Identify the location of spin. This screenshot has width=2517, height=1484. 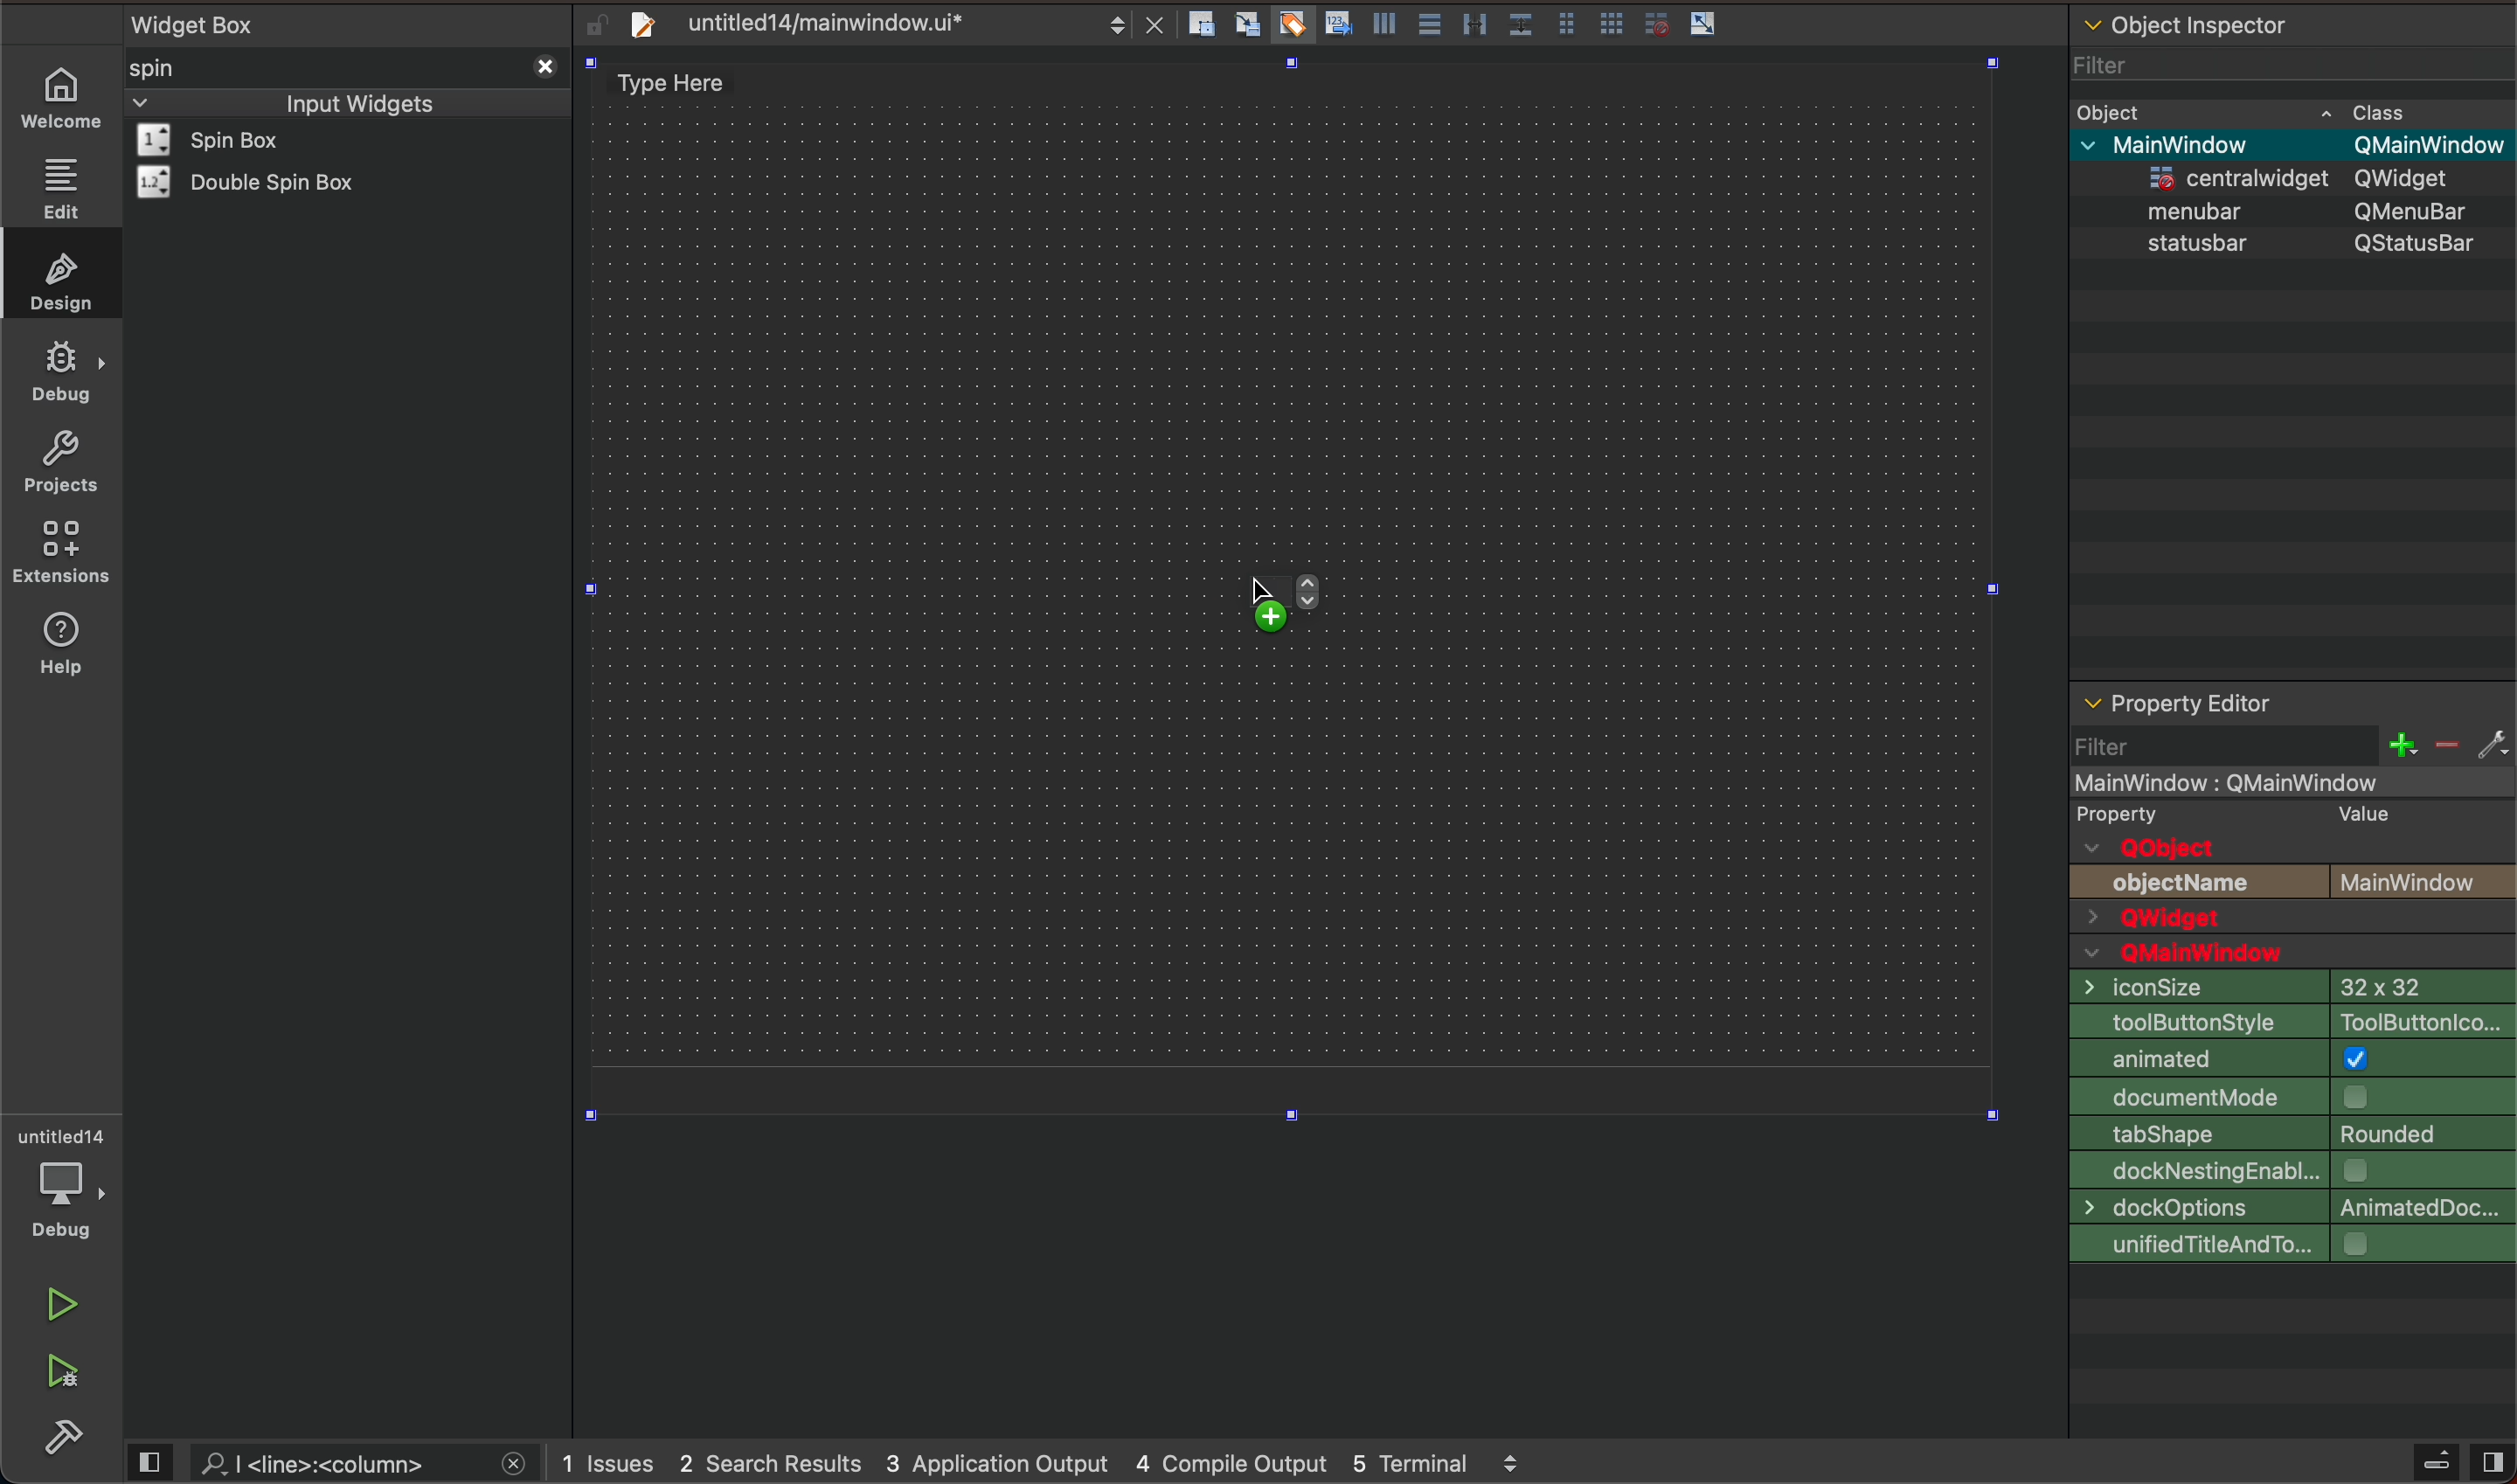
(185, 67).